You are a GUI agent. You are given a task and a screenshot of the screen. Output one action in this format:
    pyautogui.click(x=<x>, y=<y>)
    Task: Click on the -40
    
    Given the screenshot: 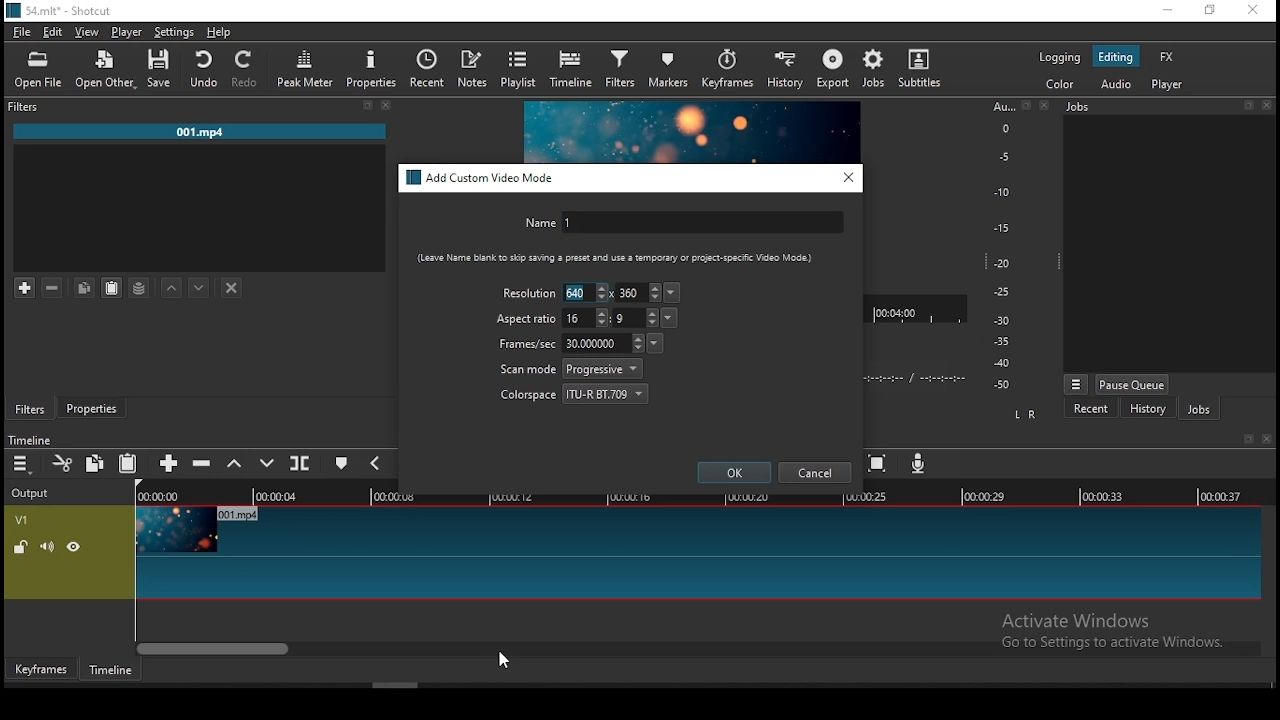 What is the action you would take?
    pyautogui.click(x=1002, y=363)
    